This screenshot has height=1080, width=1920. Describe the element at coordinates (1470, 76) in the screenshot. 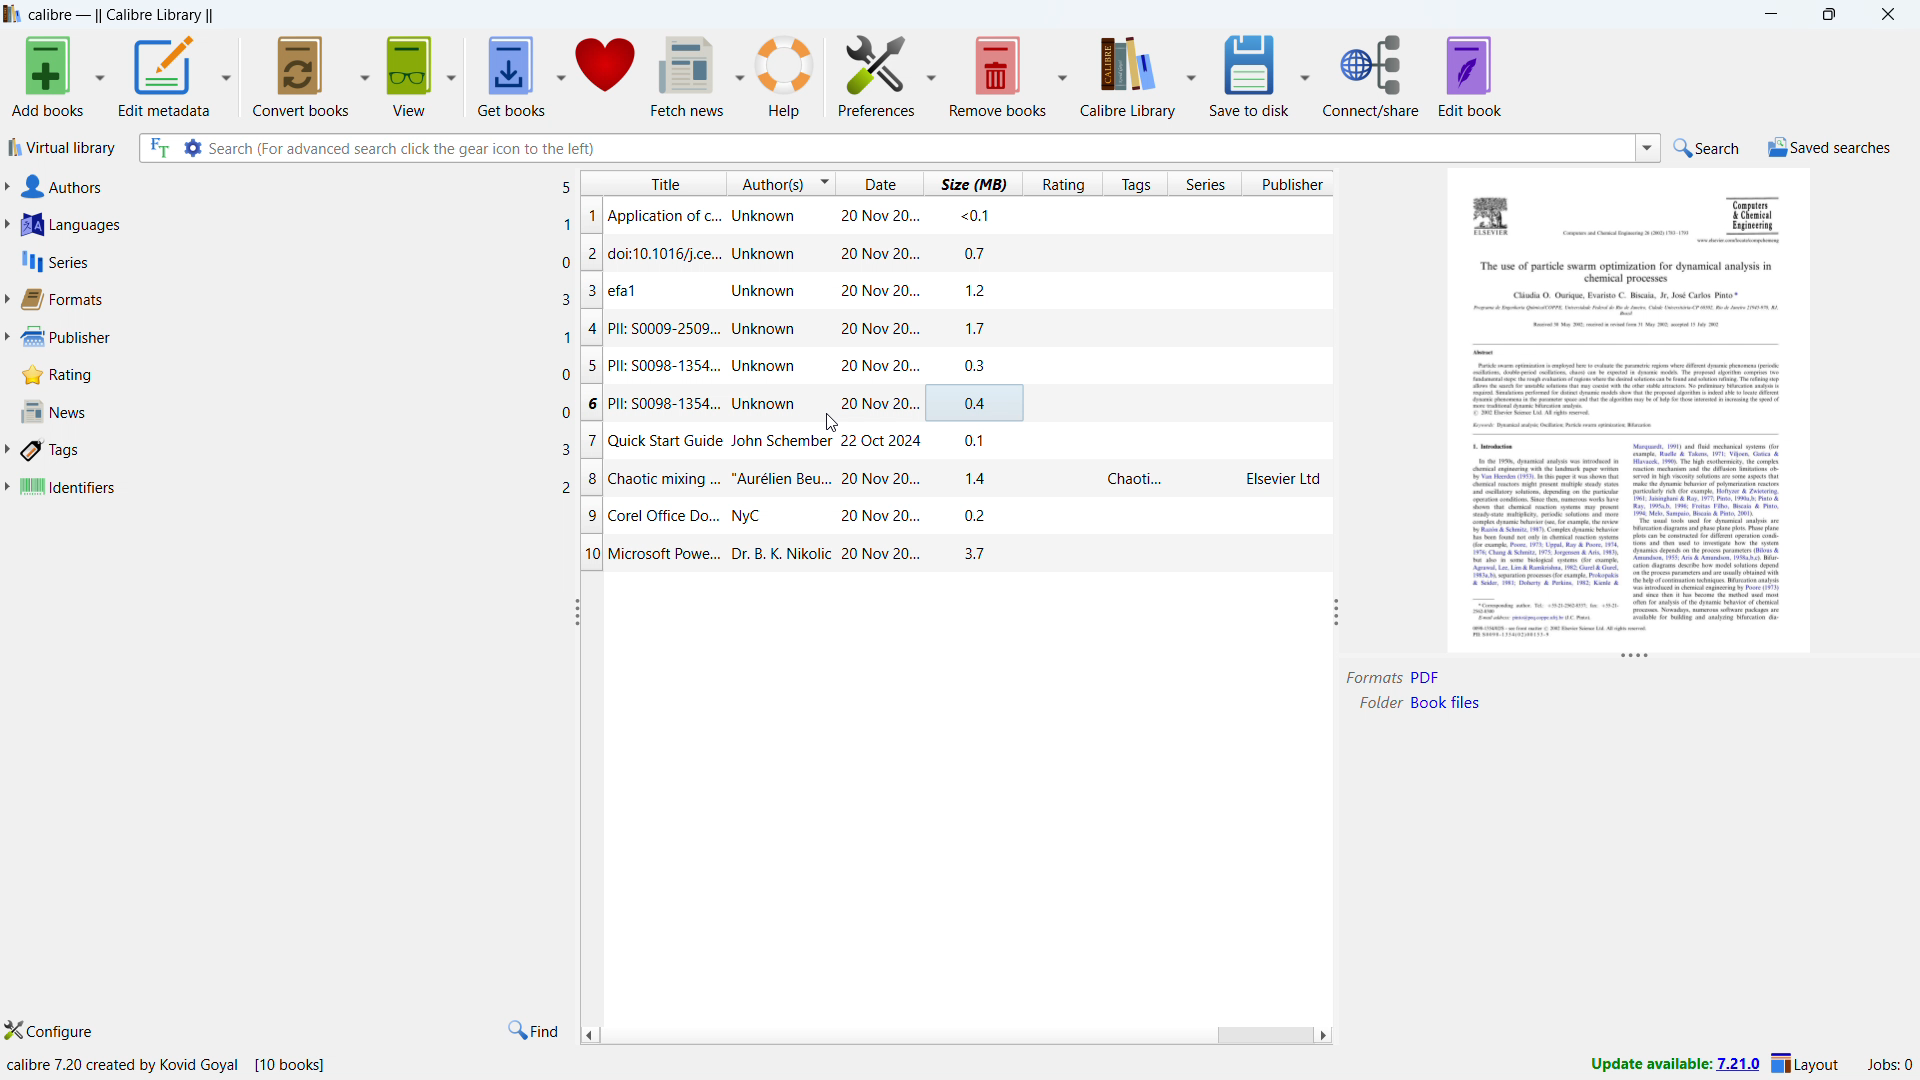

I see `edit book` at that location.